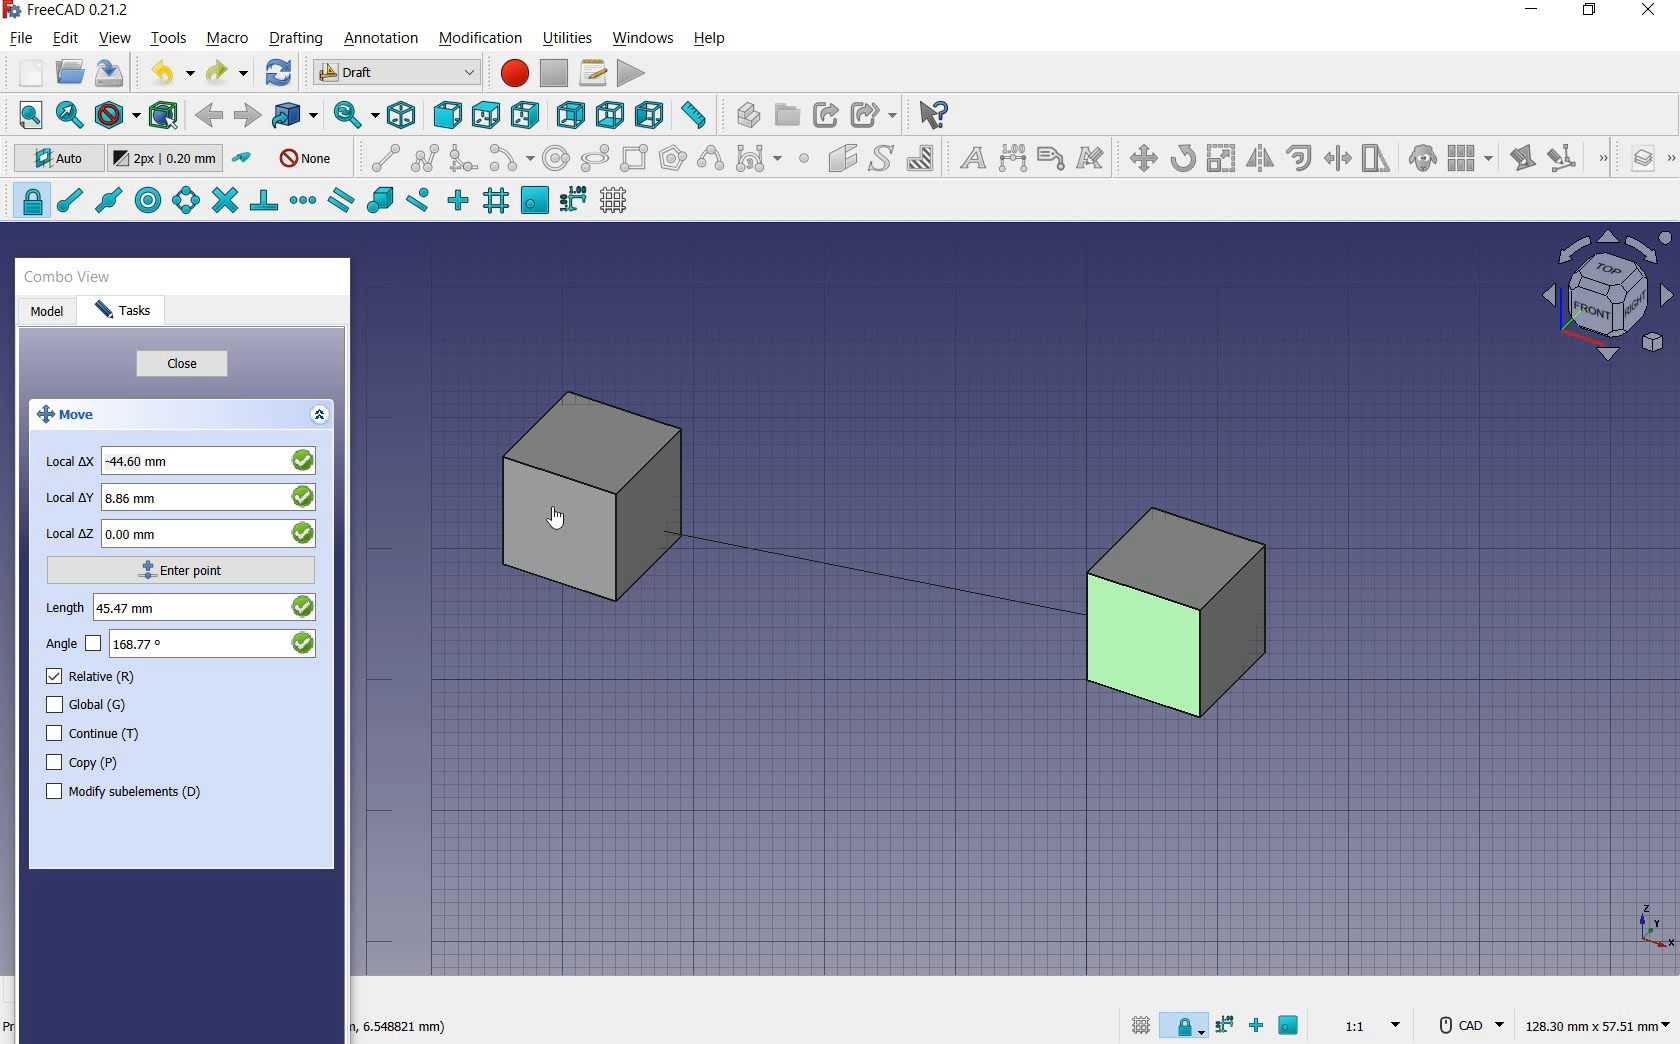  I want to click on go to linked objects, so click(294, 116).